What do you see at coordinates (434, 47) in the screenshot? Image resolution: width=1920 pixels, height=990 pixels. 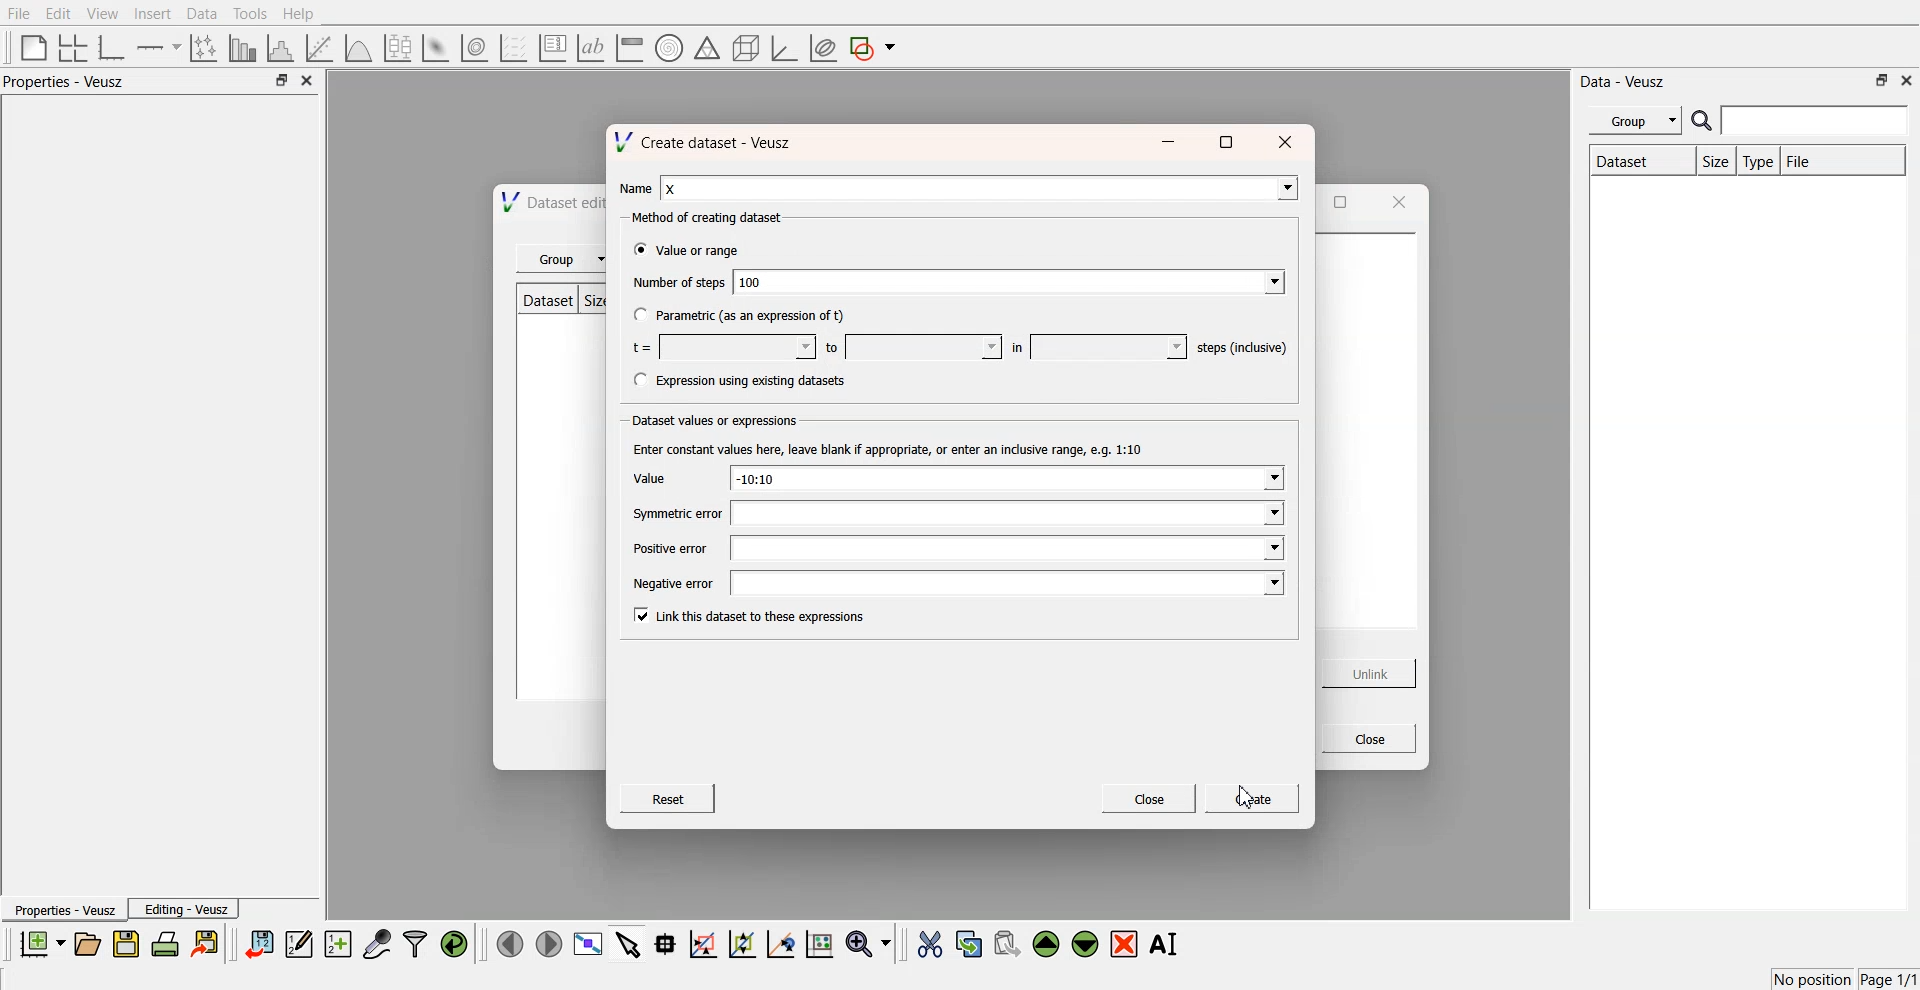 I see `plot a 2d datasets as image` at bounding box center [434, 47].